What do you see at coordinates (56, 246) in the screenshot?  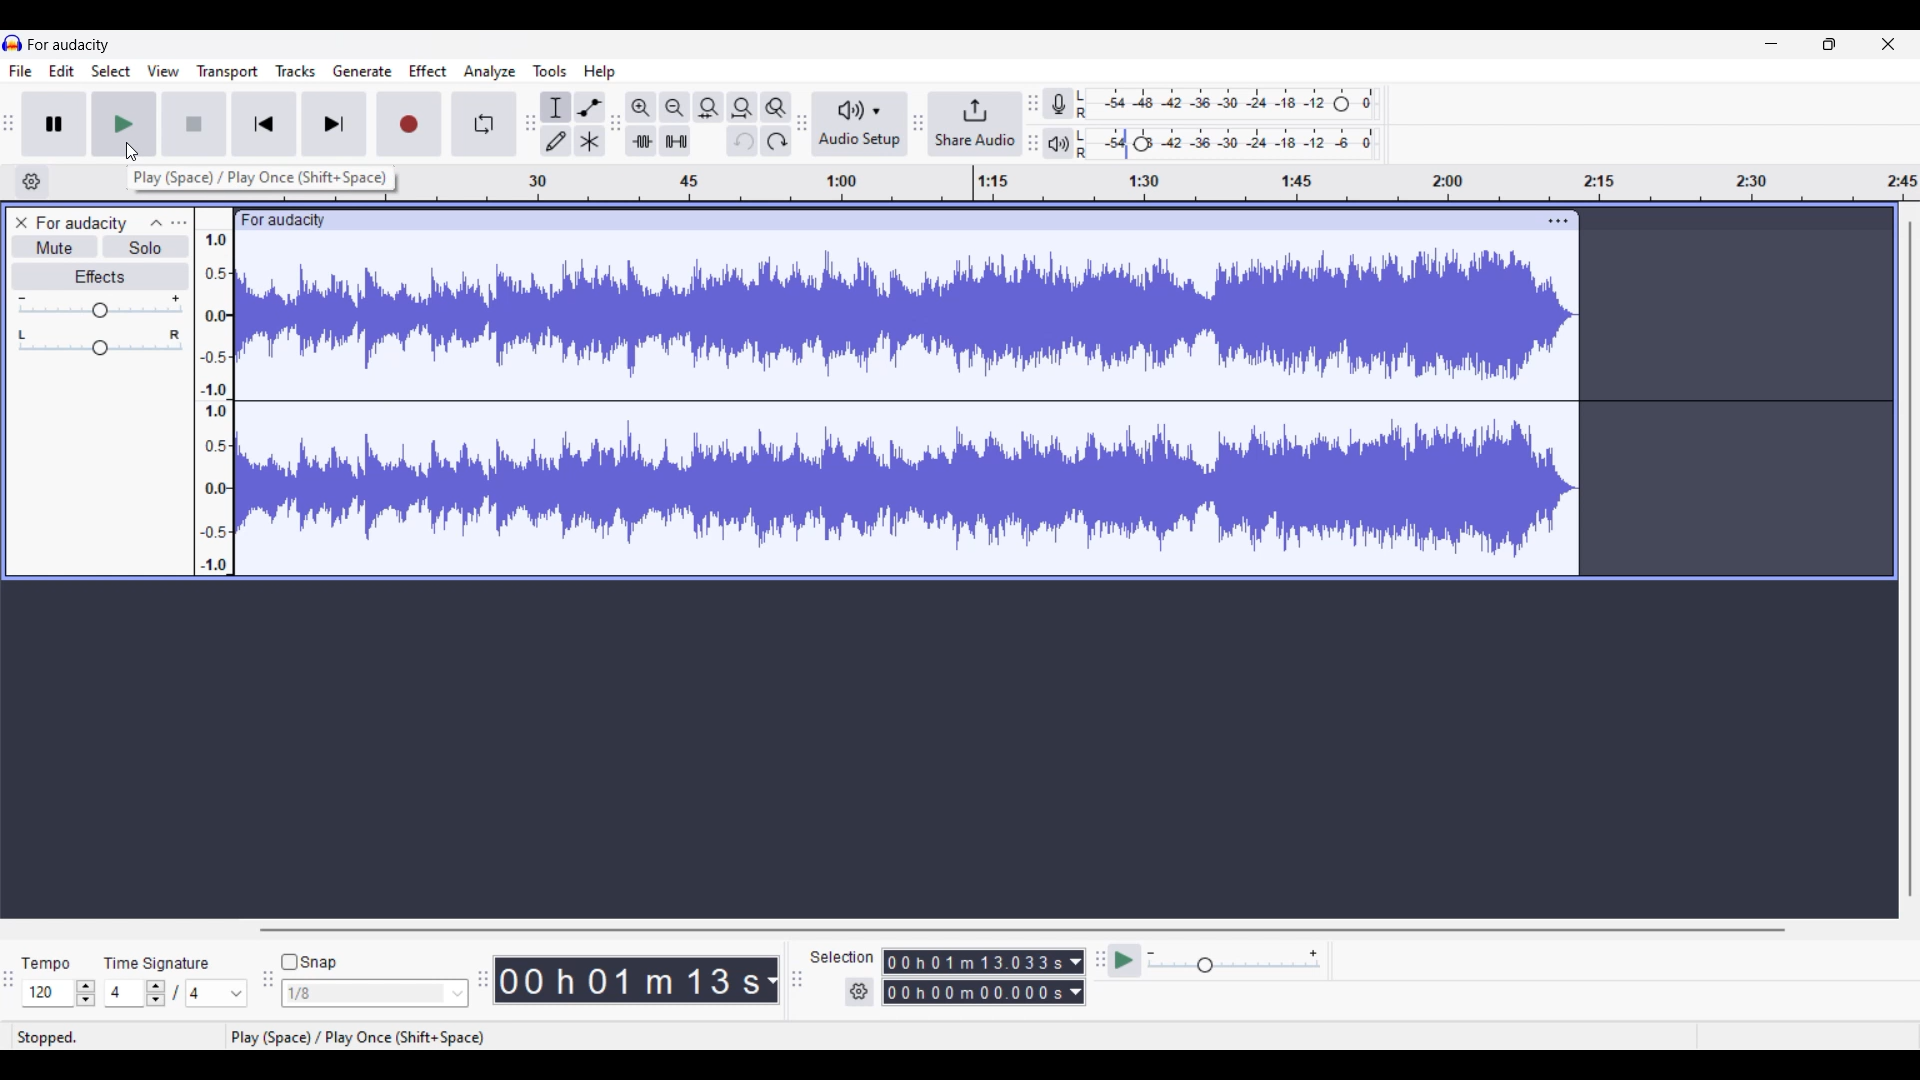 I see `Mute` at bounding box center [56, 246].